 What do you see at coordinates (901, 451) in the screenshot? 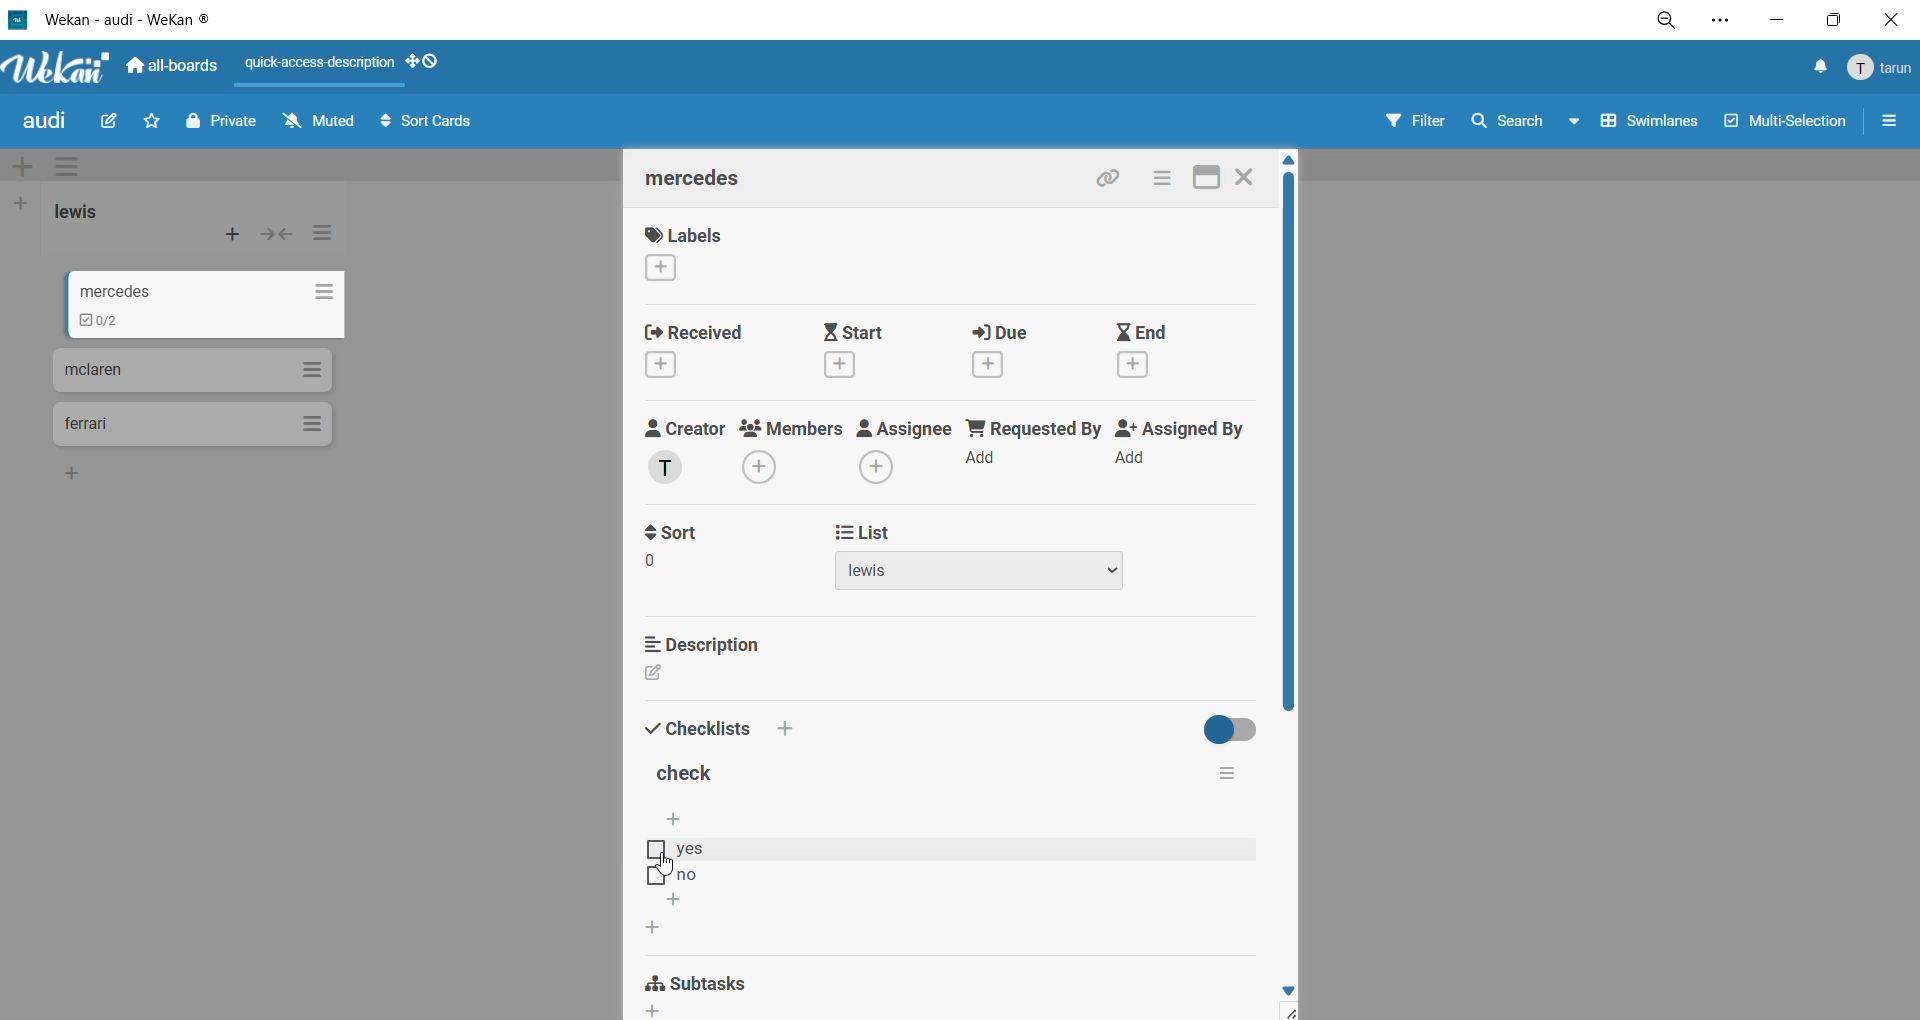
I see `assignee` at bounding box center [901, 451].